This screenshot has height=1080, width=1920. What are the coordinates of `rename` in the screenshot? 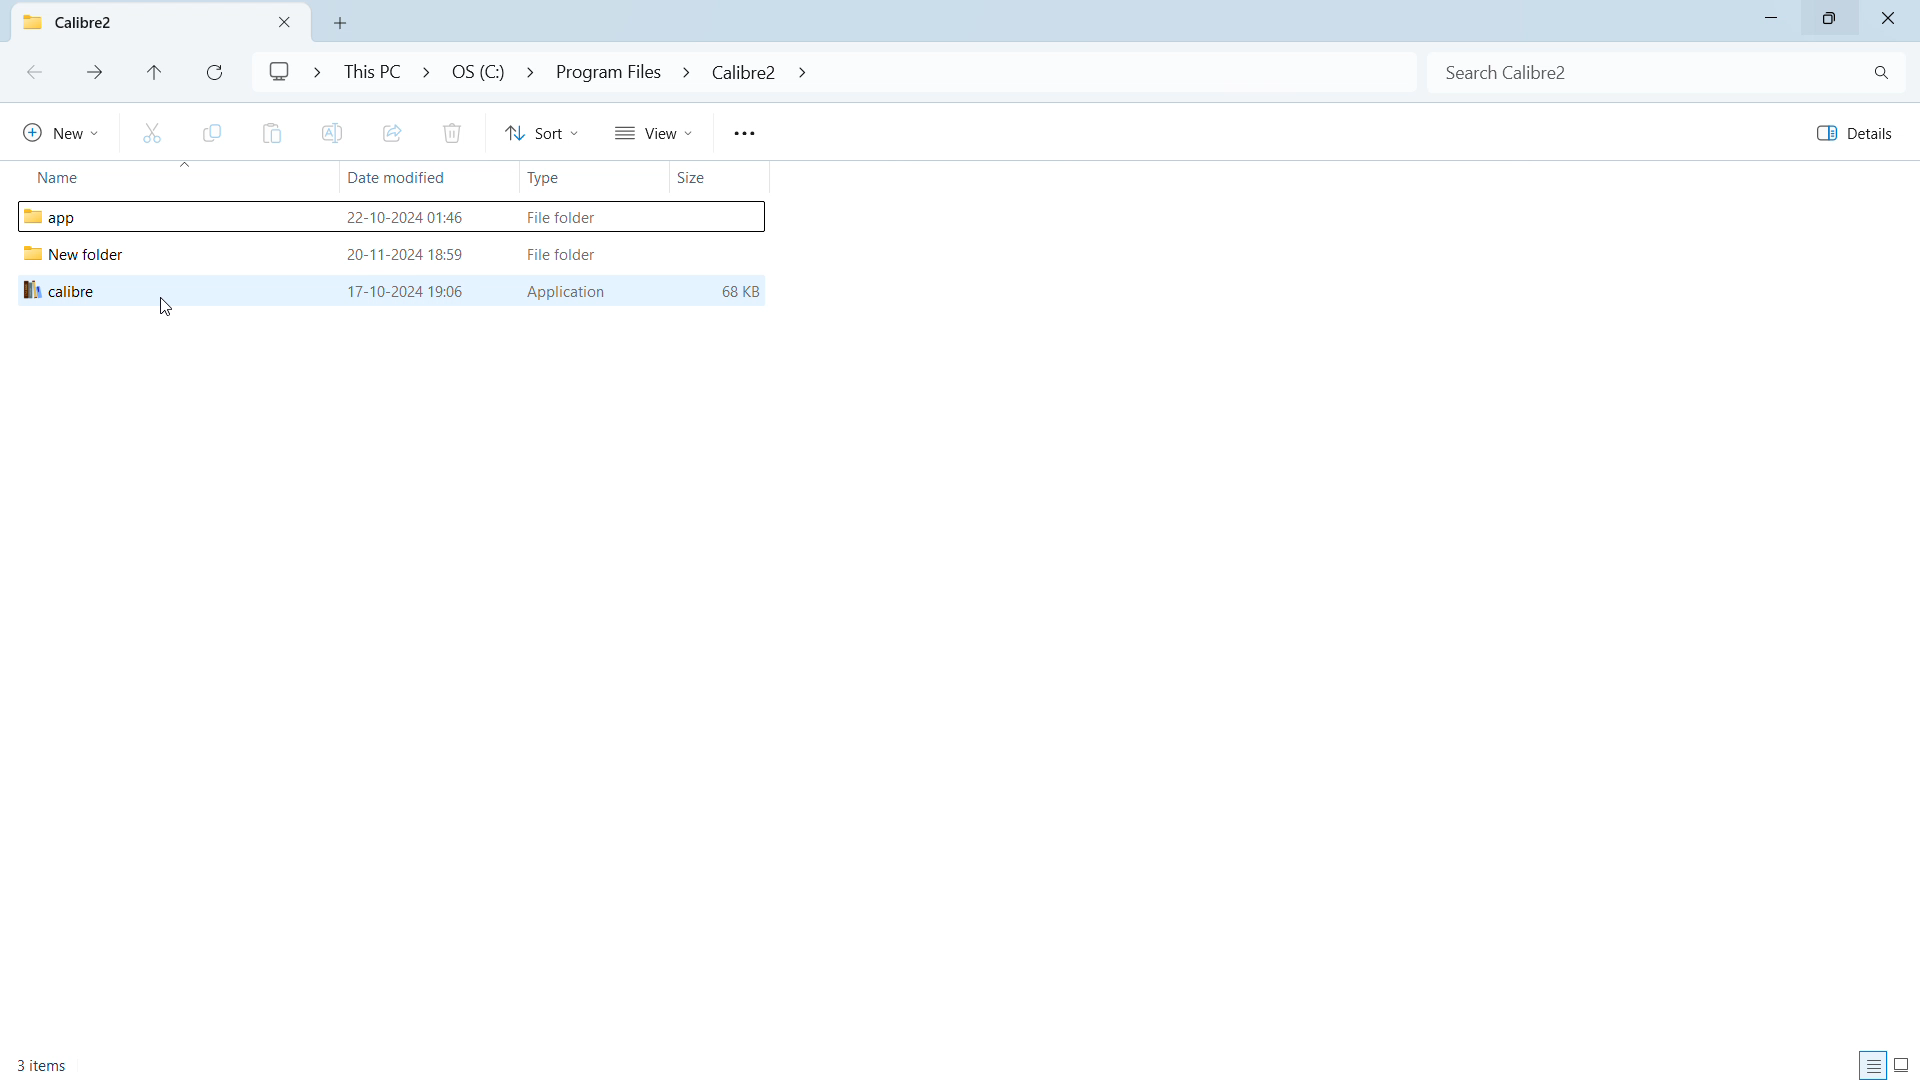 It's located at (333, 132).